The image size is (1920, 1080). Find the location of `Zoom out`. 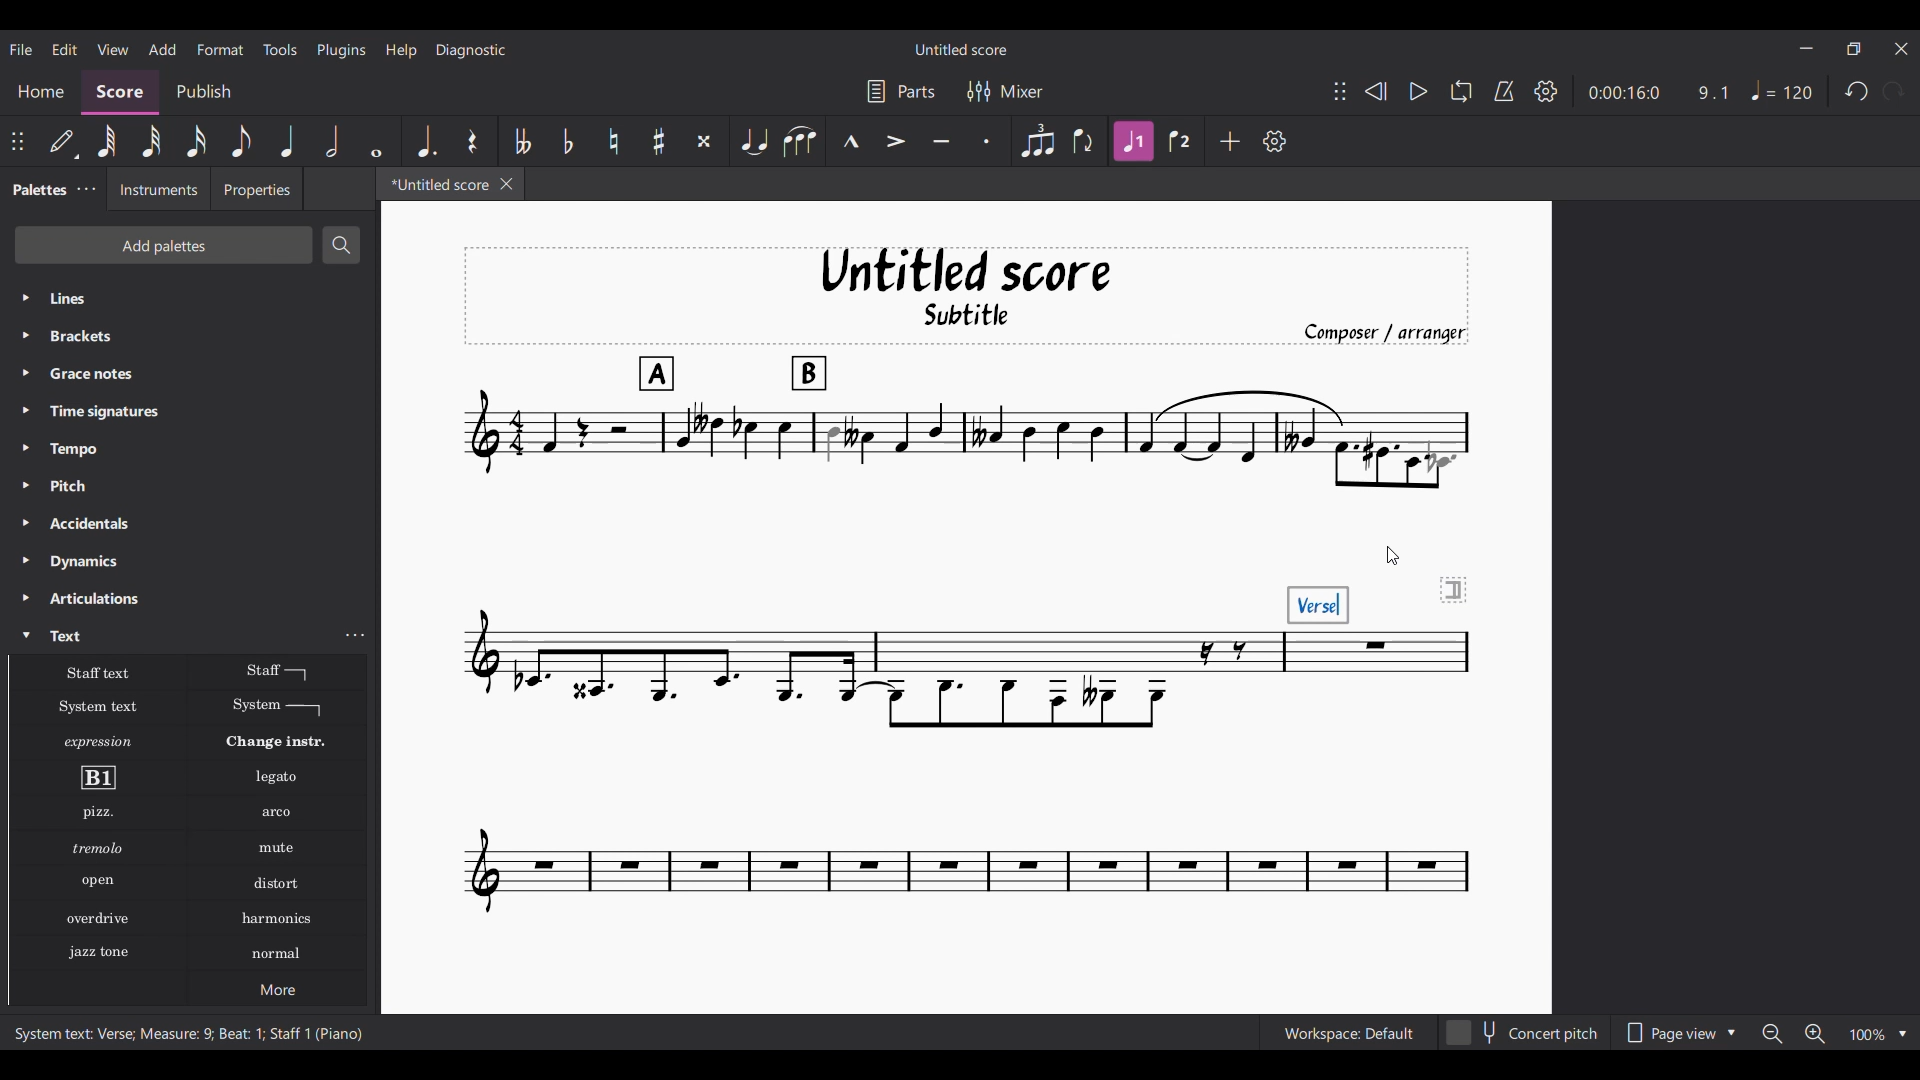

Zoom out is located at coordinates (1773, 1033).